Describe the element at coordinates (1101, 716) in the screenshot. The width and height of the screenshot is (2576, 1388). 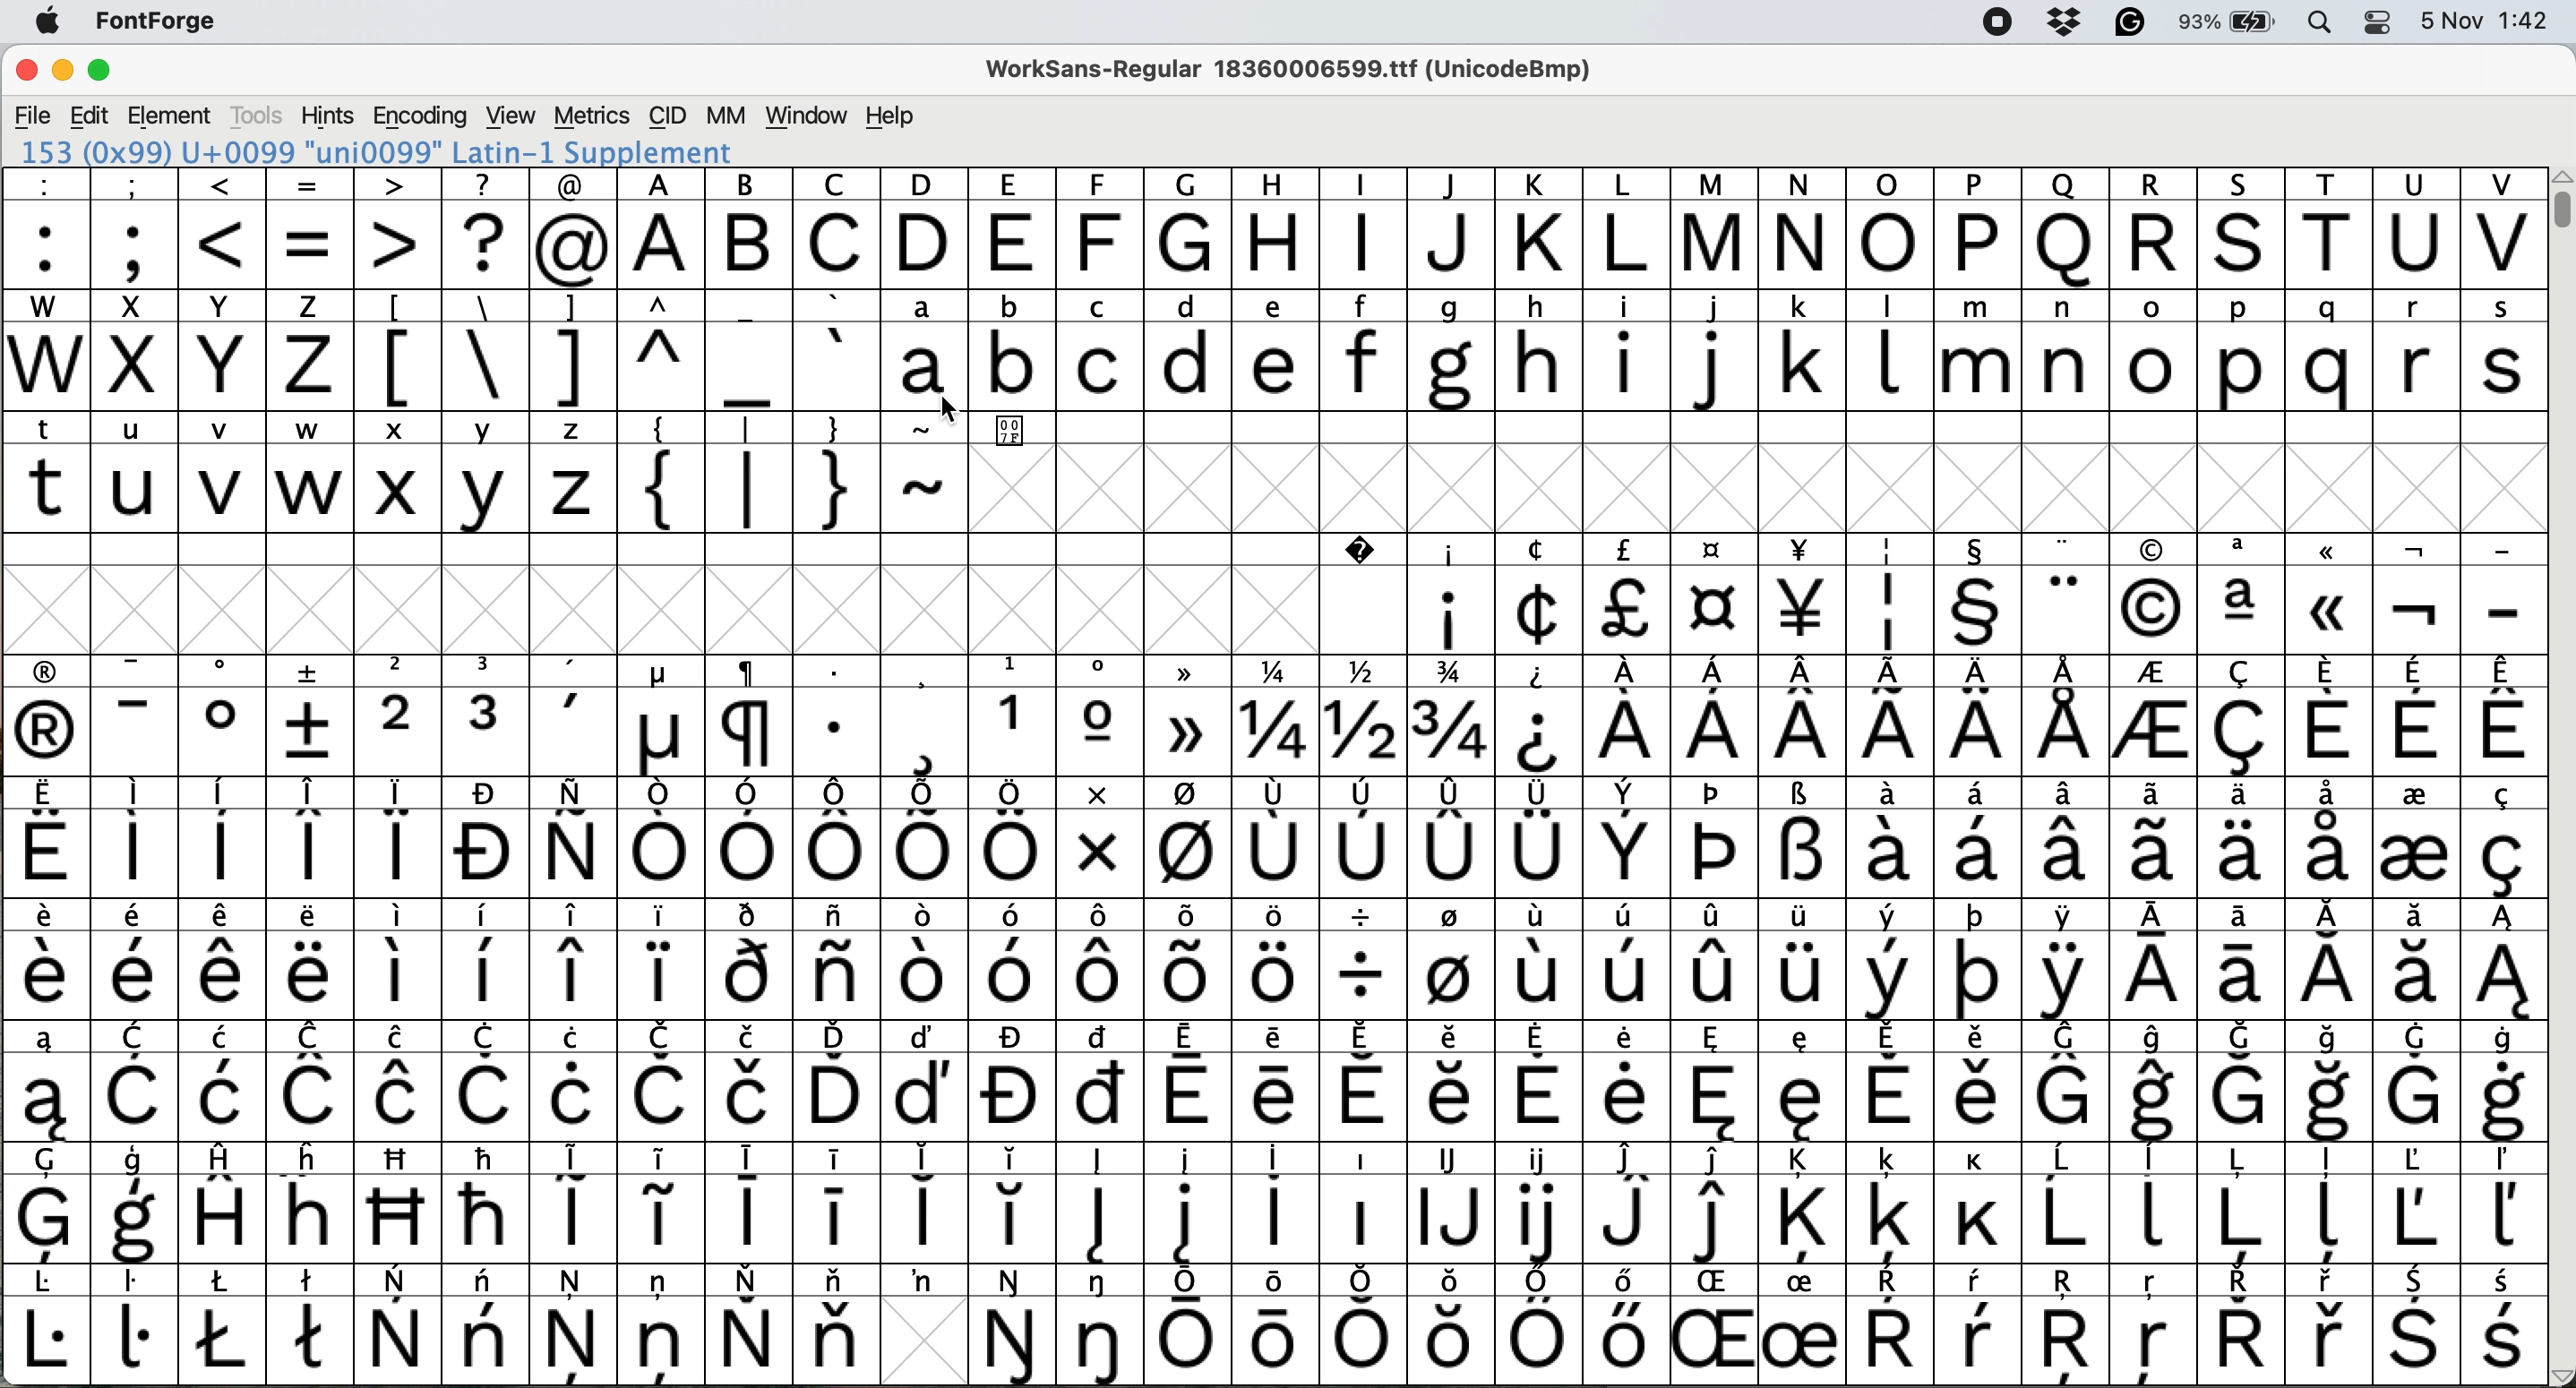
I see `symbol` at that location.